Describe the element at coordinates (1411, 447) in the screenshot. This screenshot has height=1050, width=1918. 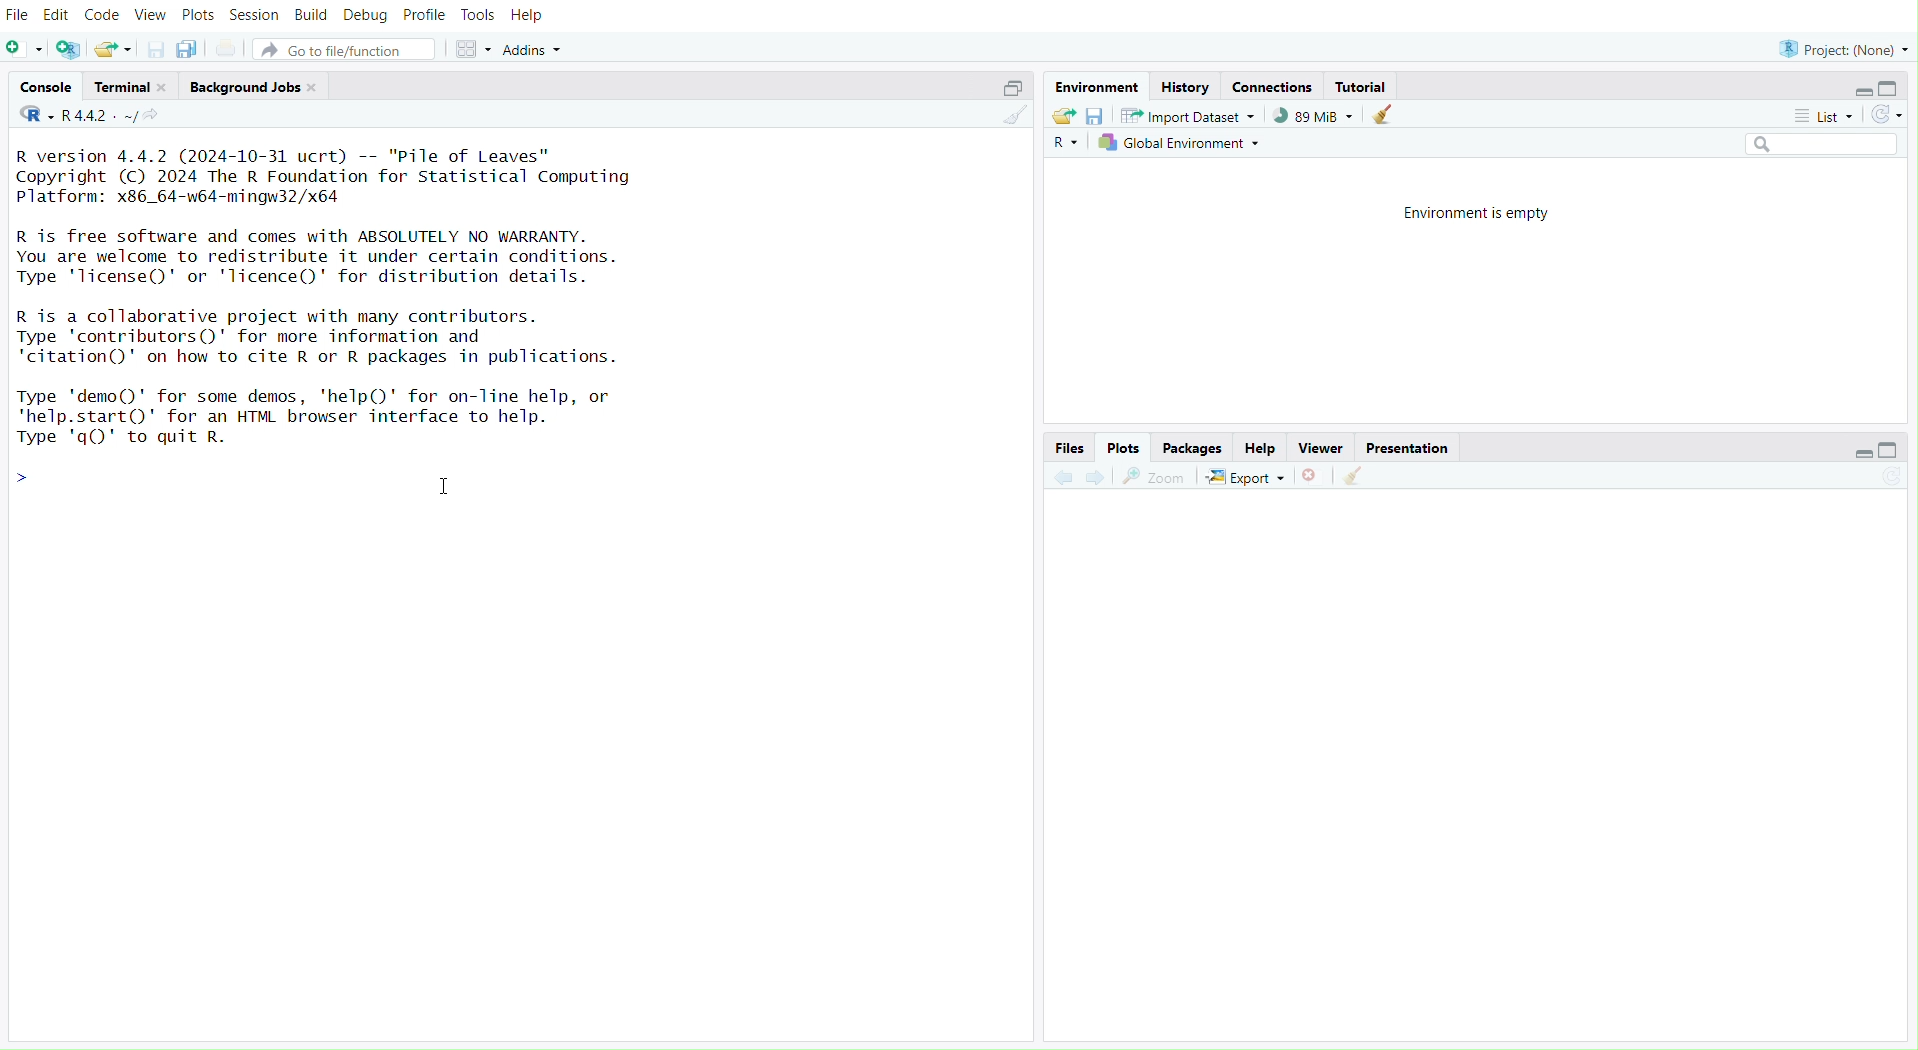
I see `Presentation` at that location.